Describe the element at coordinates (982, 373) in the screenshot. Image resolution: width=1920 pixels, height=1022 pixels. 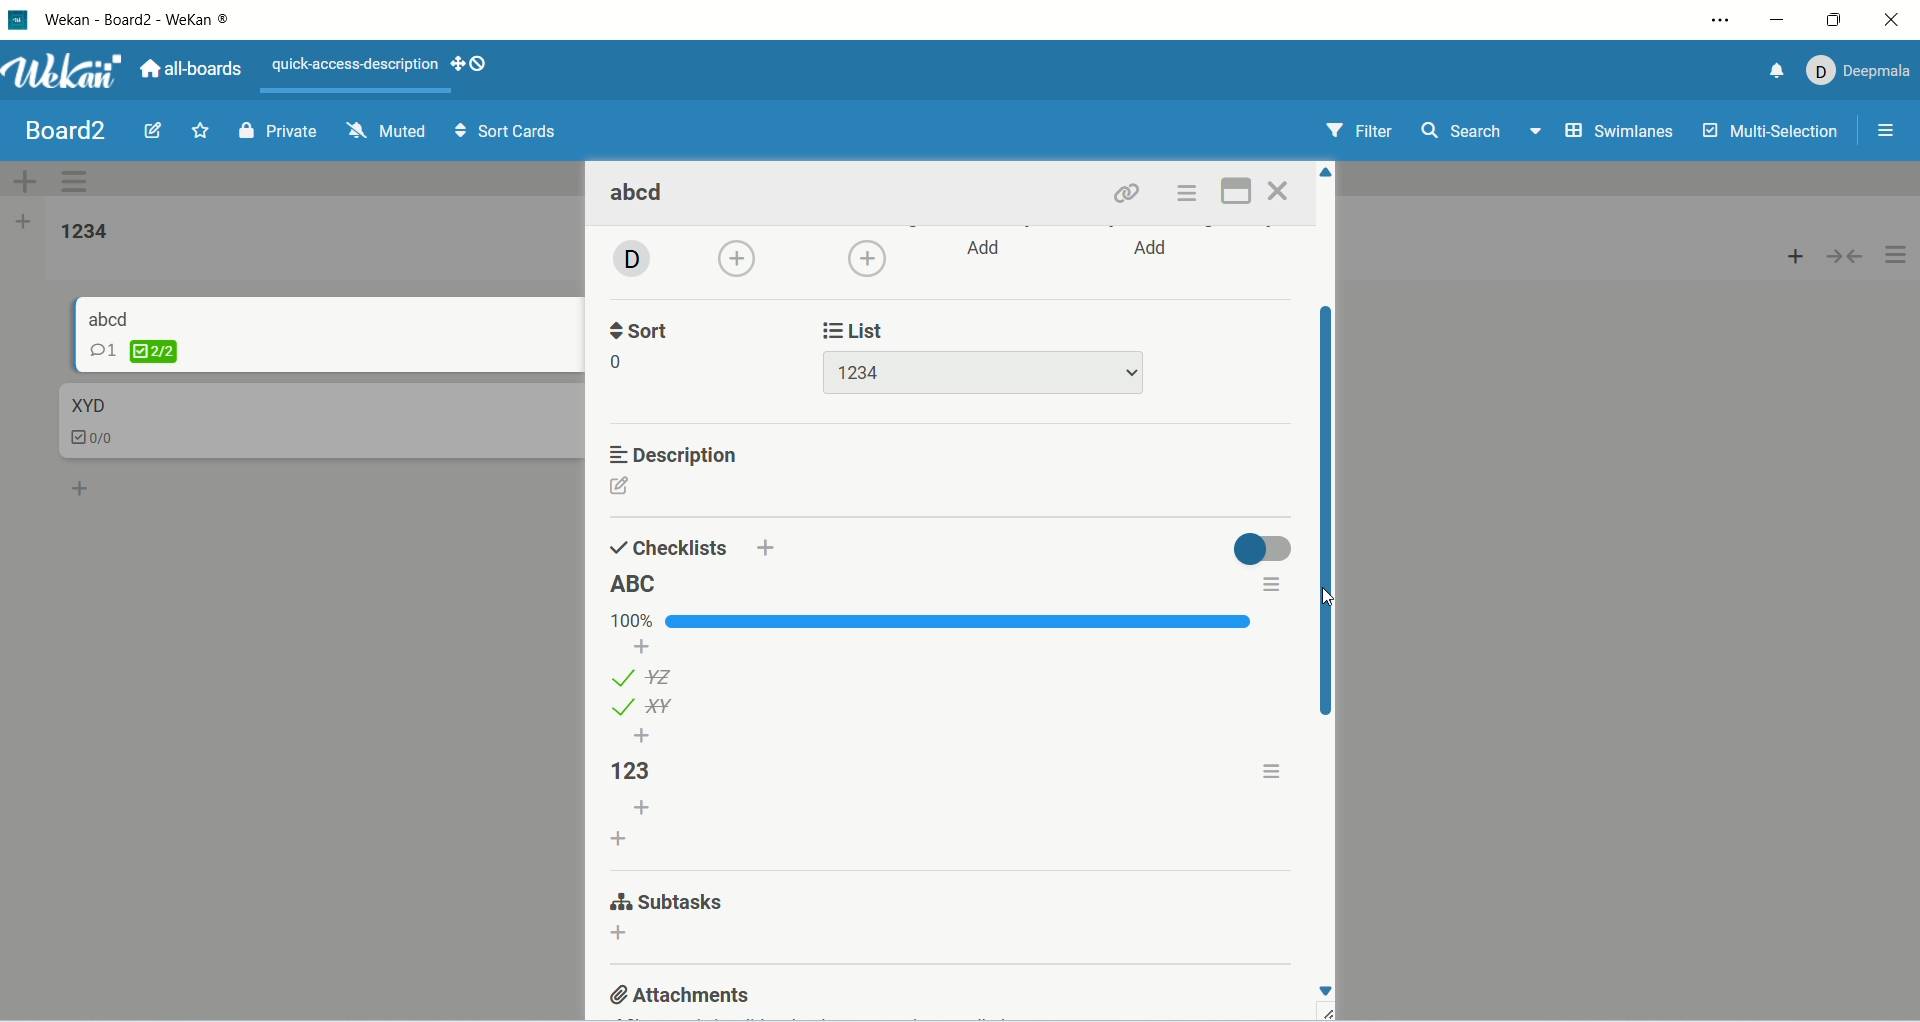
I see `list` at that location.